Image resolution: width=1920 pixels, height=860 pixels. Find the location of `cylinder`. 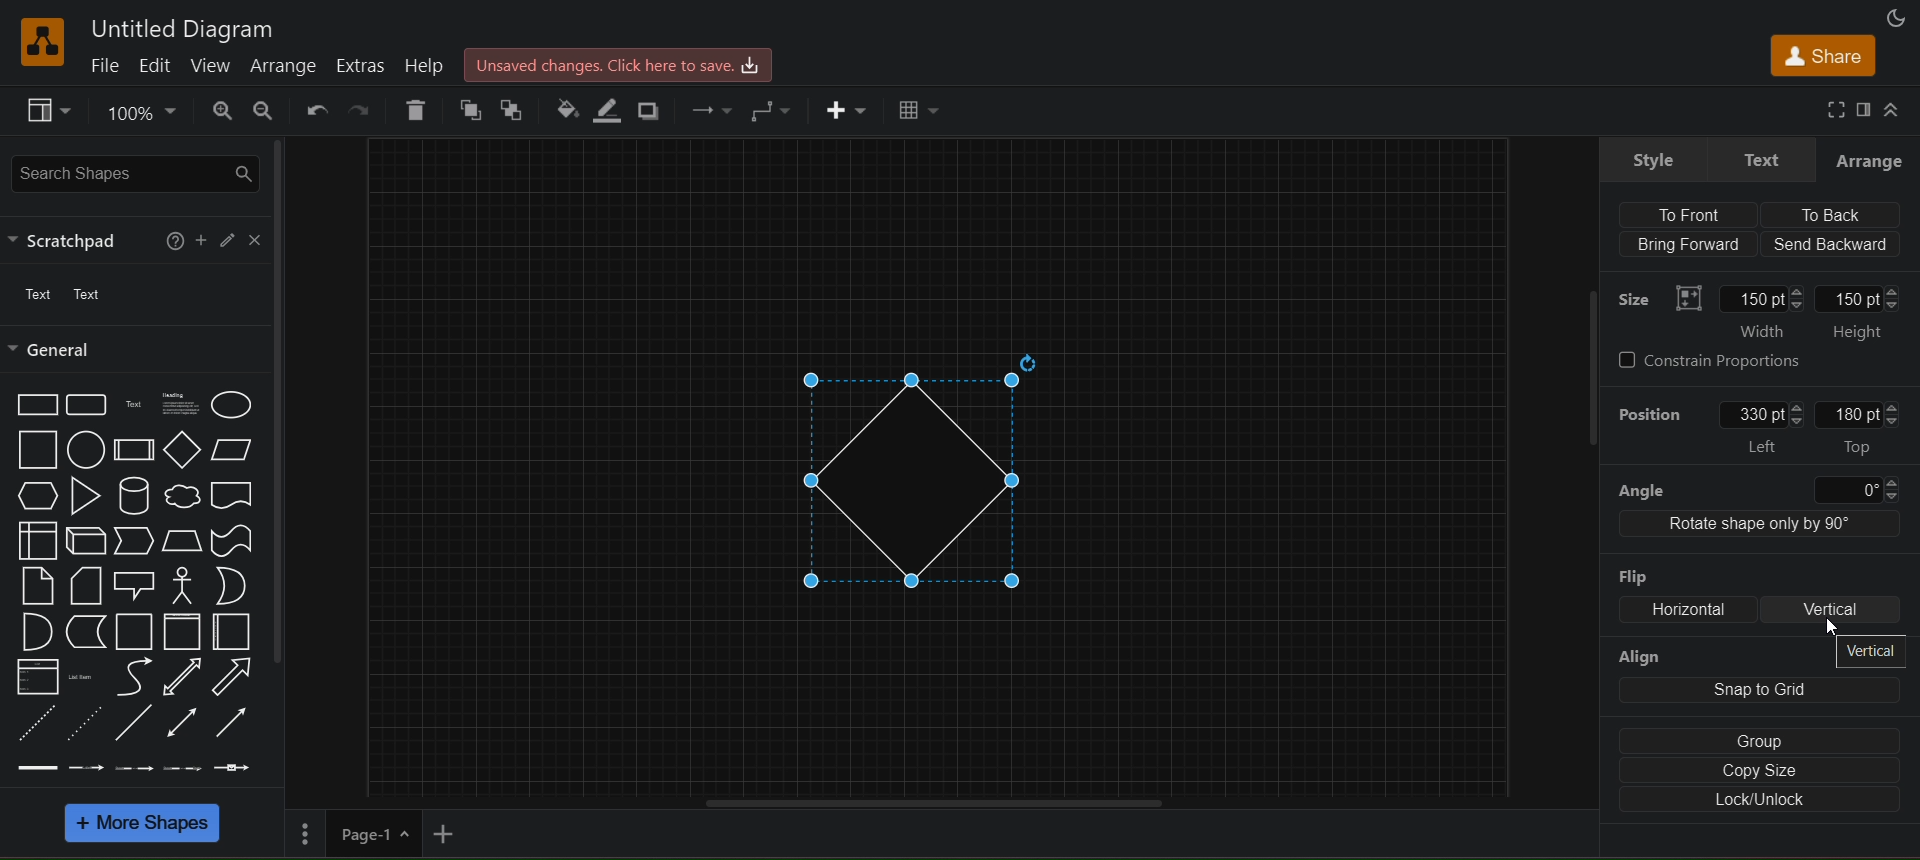

cylinder is located at coordinates (136, 496).